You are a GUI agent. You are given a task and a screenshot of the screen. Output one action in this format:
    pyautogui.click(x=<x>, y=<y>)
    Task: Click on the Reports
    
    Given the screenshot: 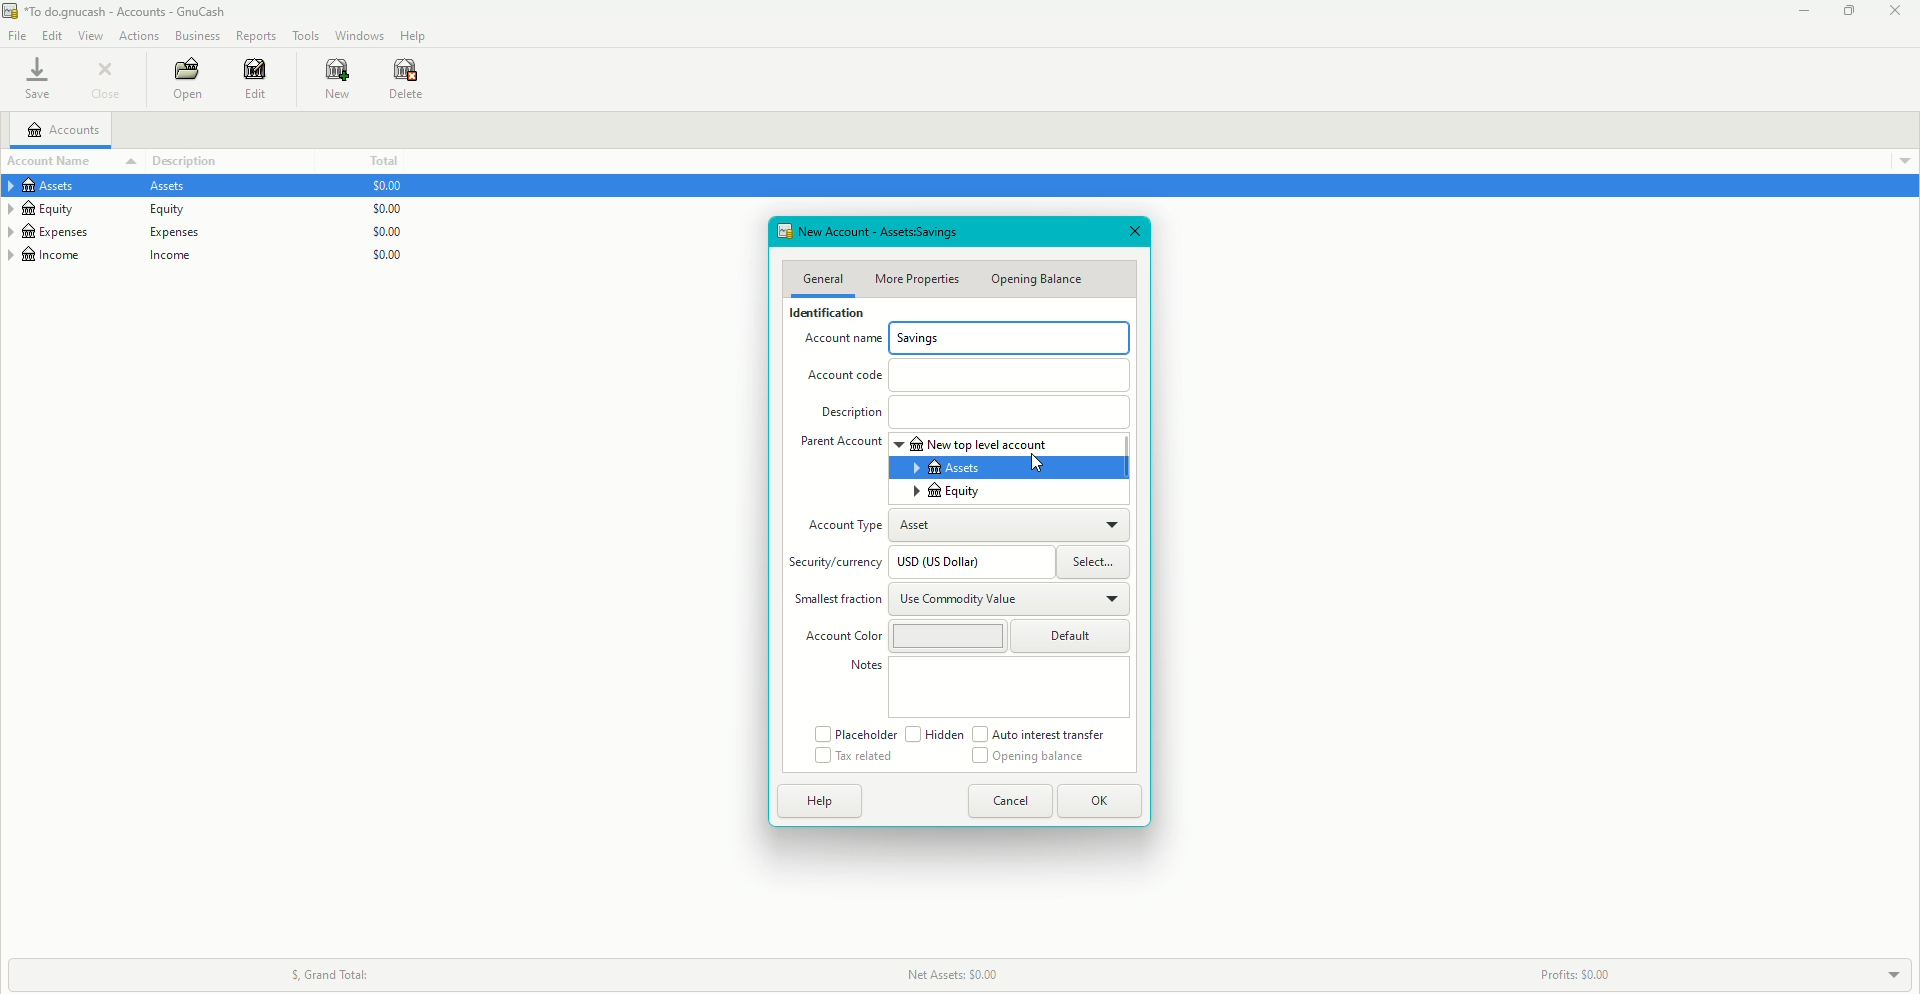 What is the action you would take?
    pyautogui.click(x=256, y=36)
    